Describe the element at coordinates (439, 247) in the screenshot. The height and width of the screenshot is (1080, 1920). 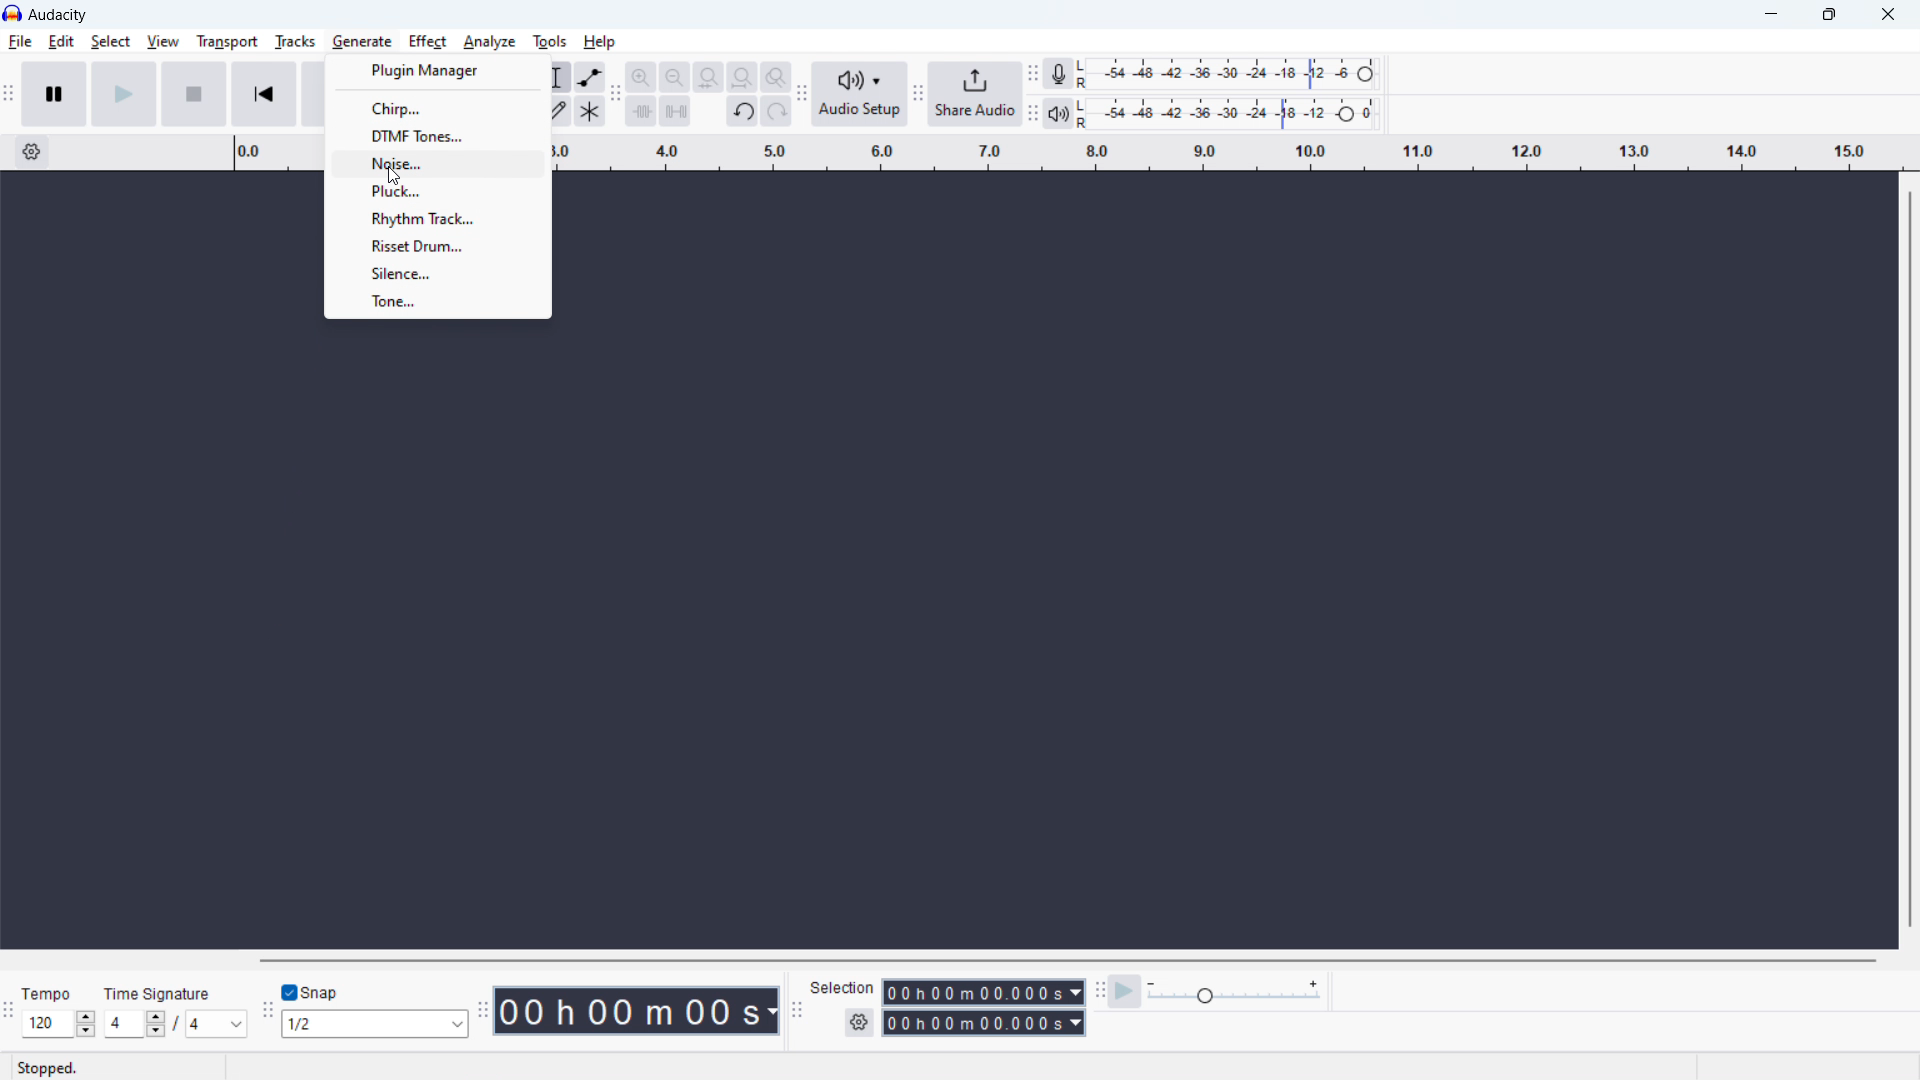
I see `risset drum` at that location.